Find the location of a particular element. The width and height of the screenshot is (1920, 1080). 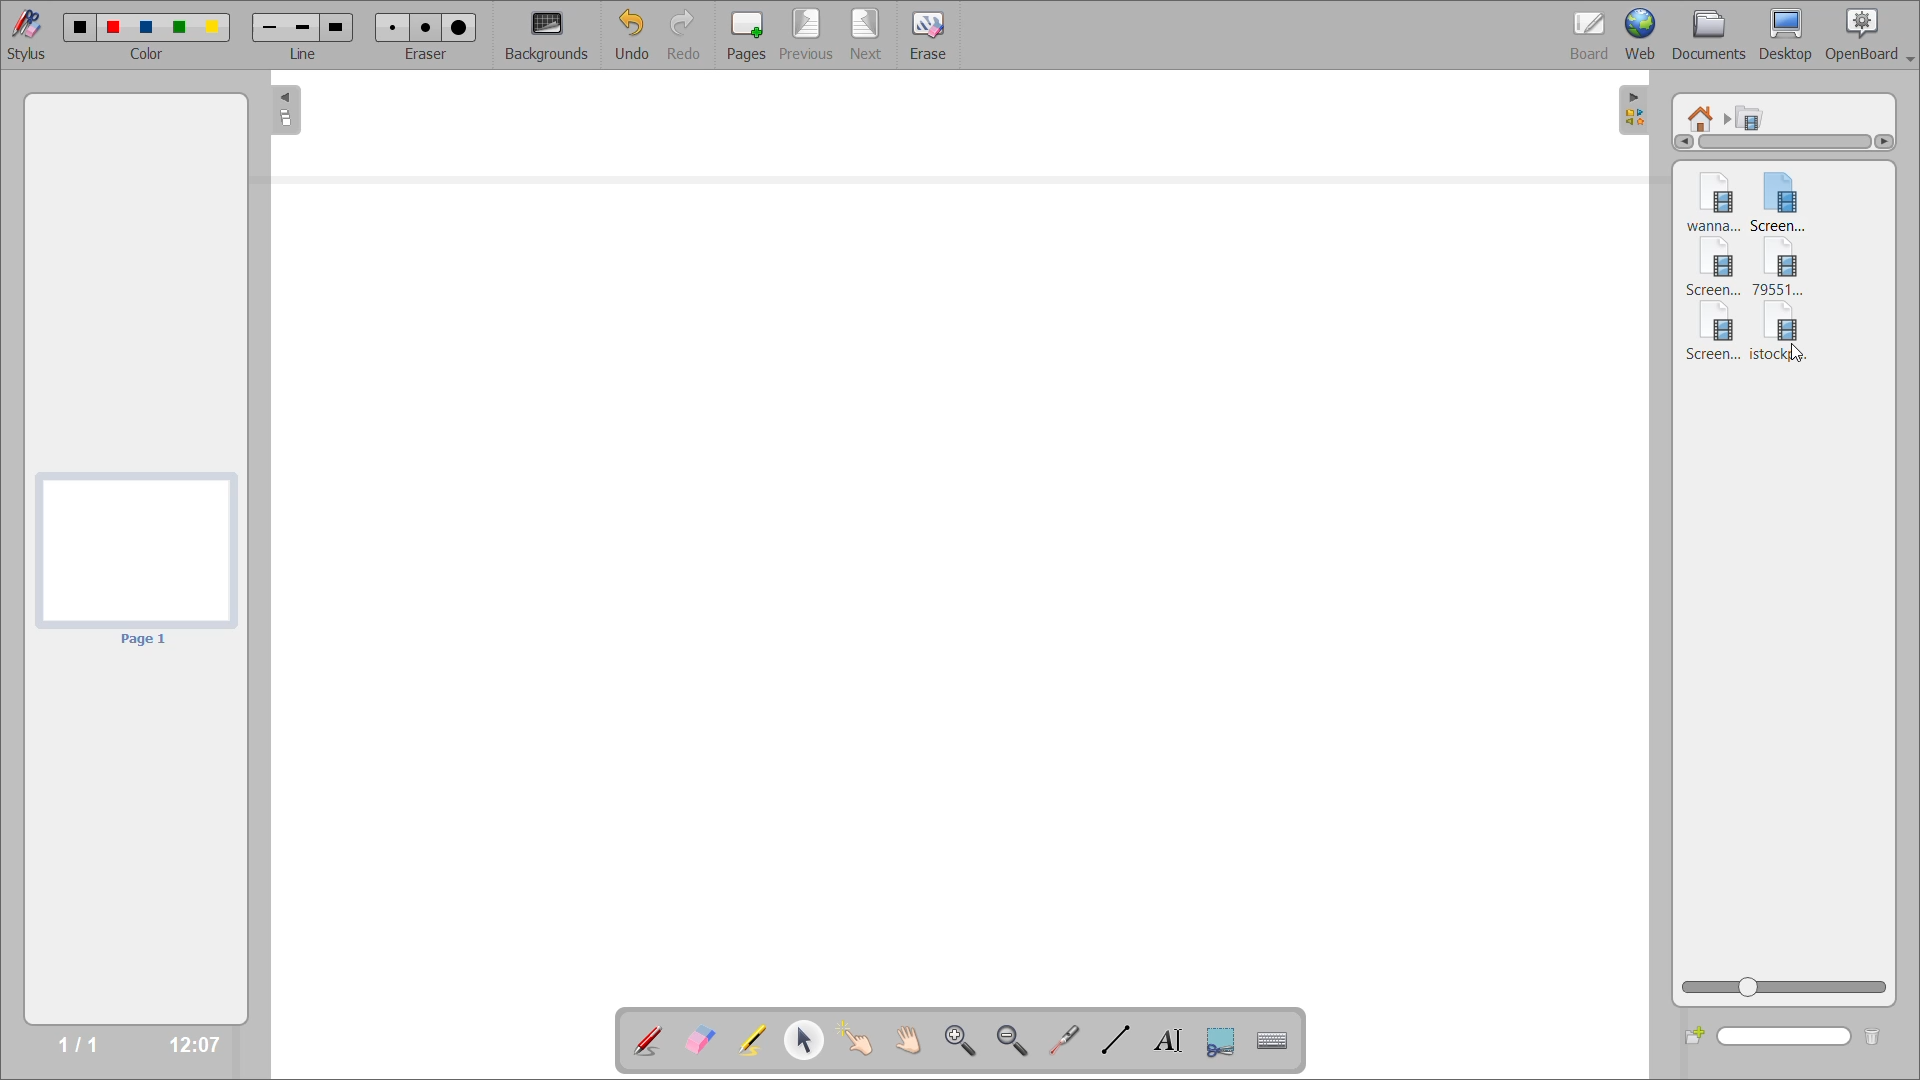

medium eraser is located at coordinates (425, 28).